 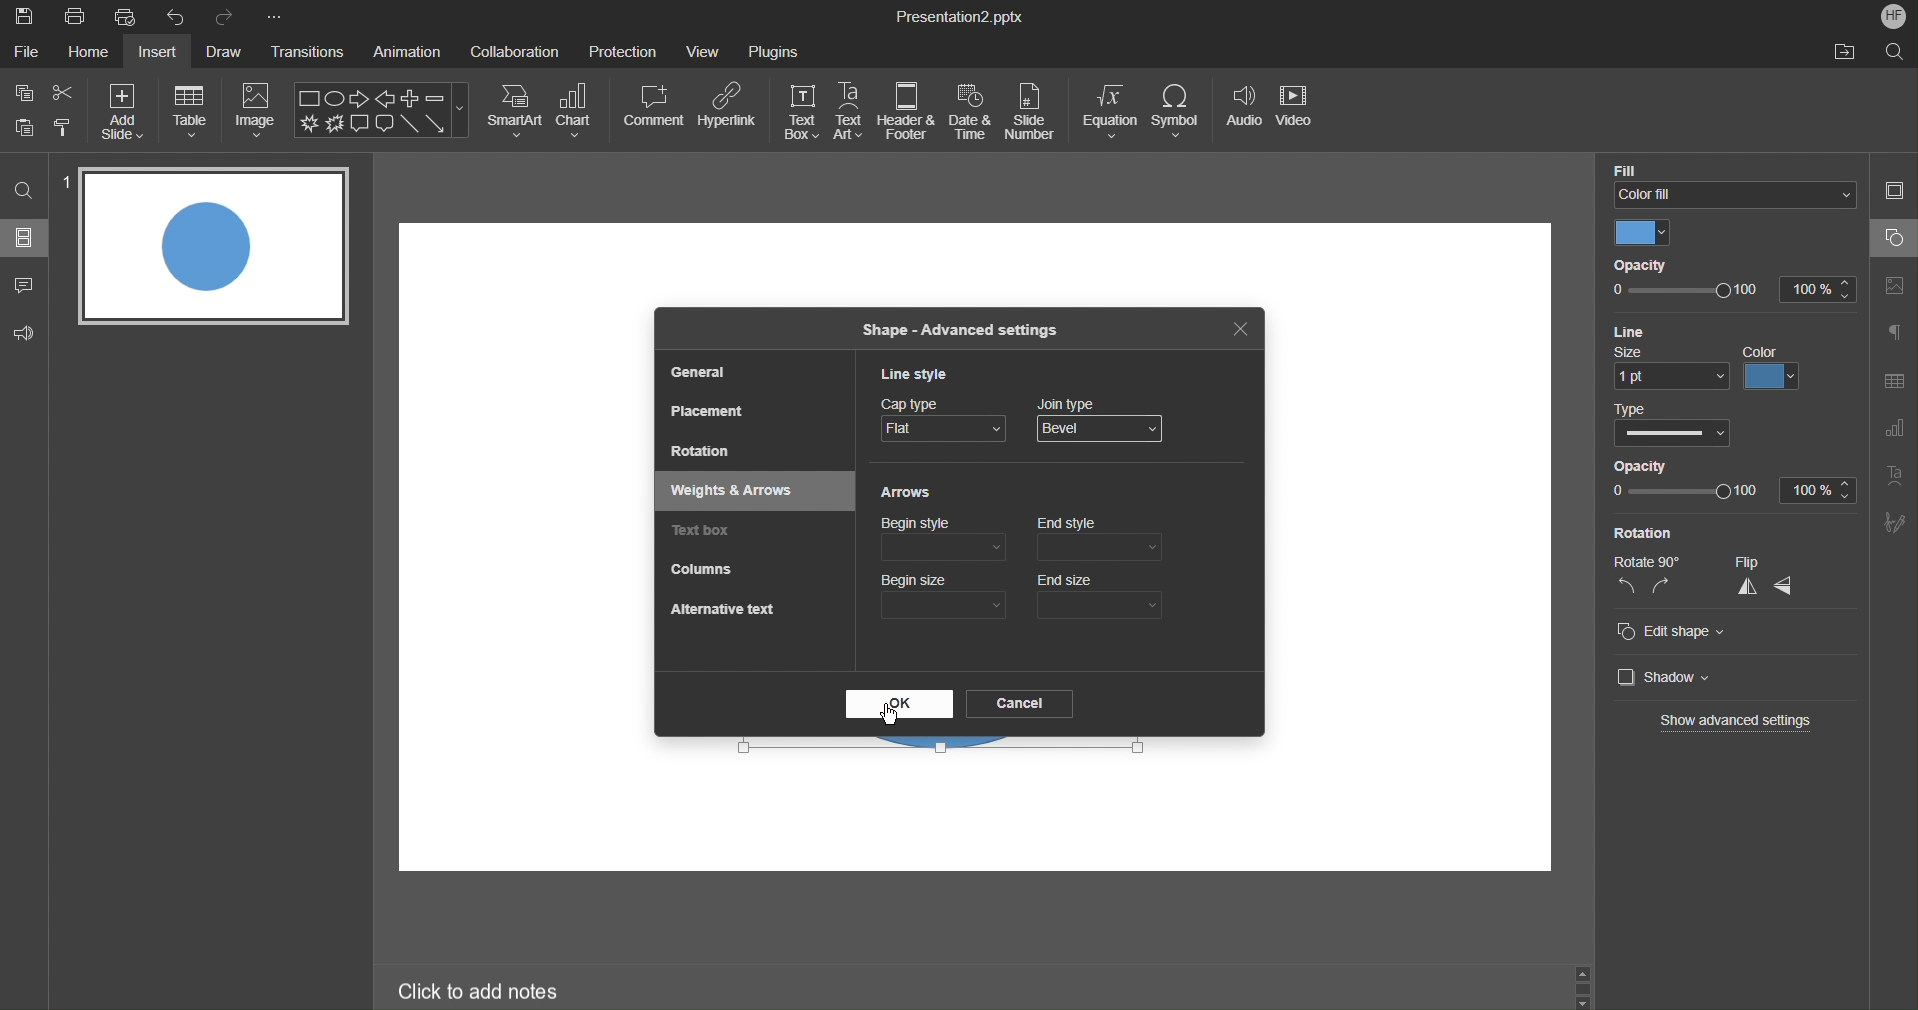 What do you see at coordinates (1890, 432) in the screenshot?
I see `Graph Settings` at bounding box center [1890, 432].